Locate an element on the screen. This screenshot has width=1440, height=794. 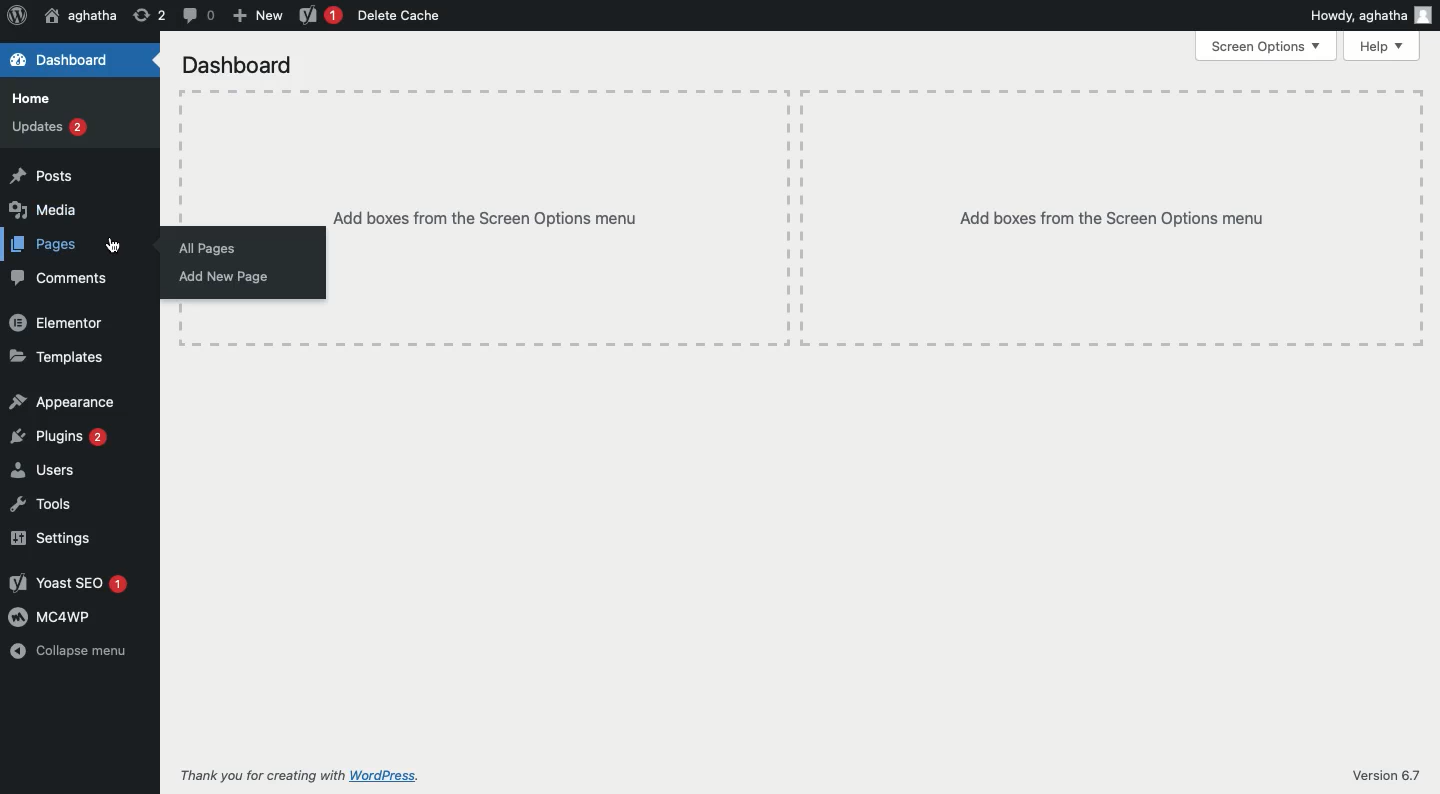
MC4WP is located at coordinates (64, 615).